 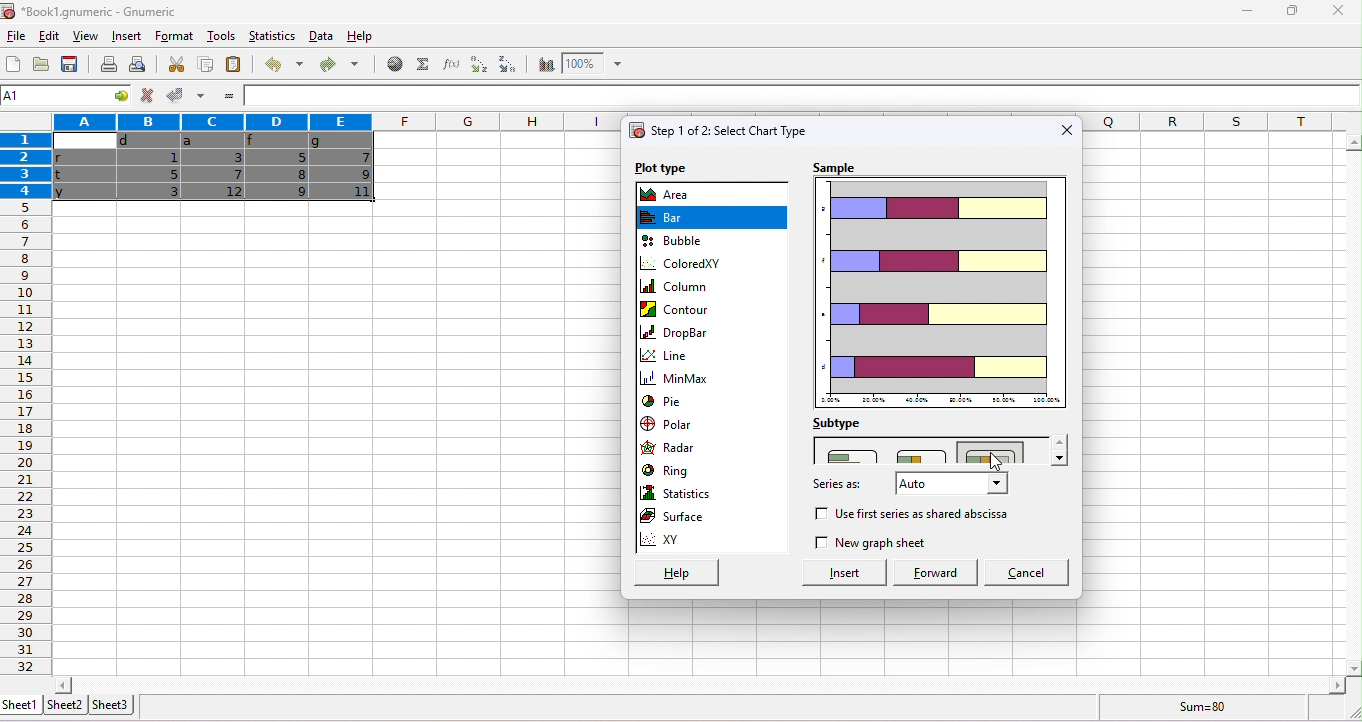 I want to click on close, so click(x=1067, y=132).